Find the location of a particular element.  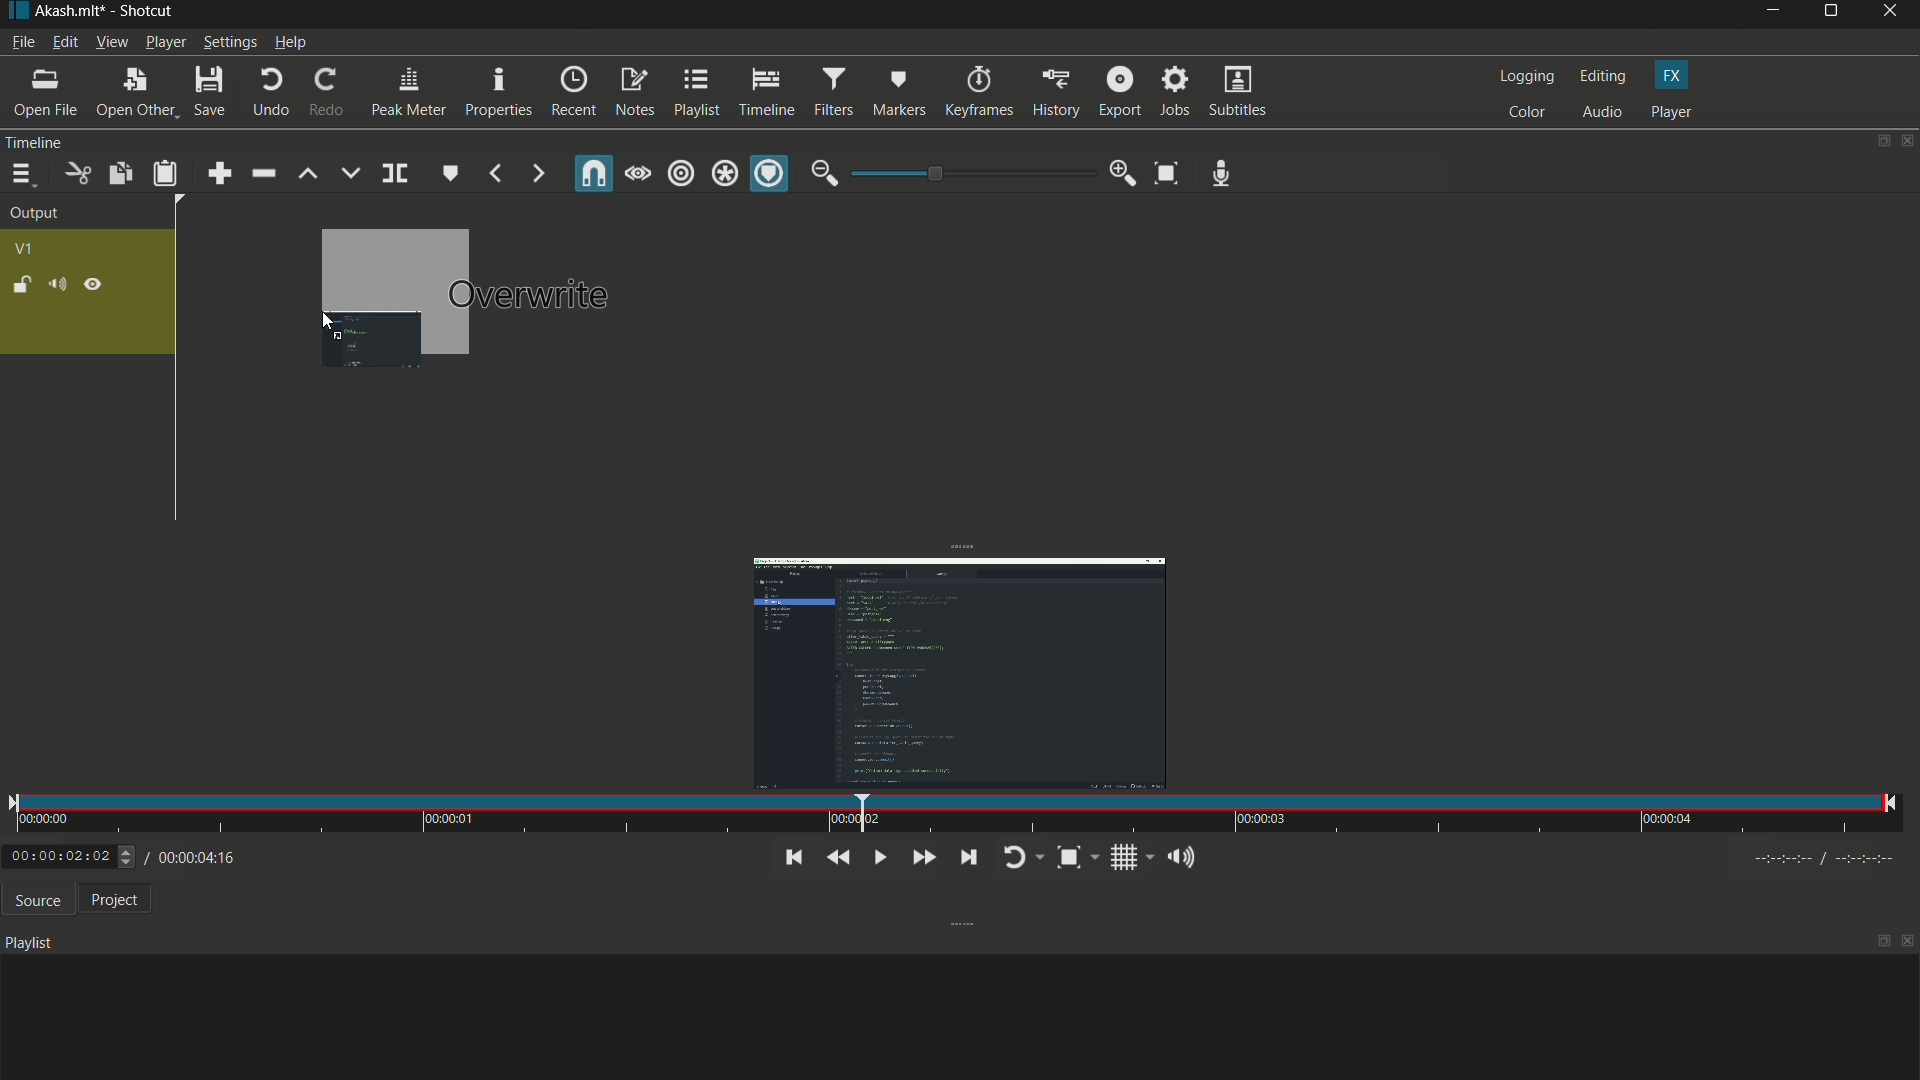

dragging video to timeline is located at coordinates (394, 296).